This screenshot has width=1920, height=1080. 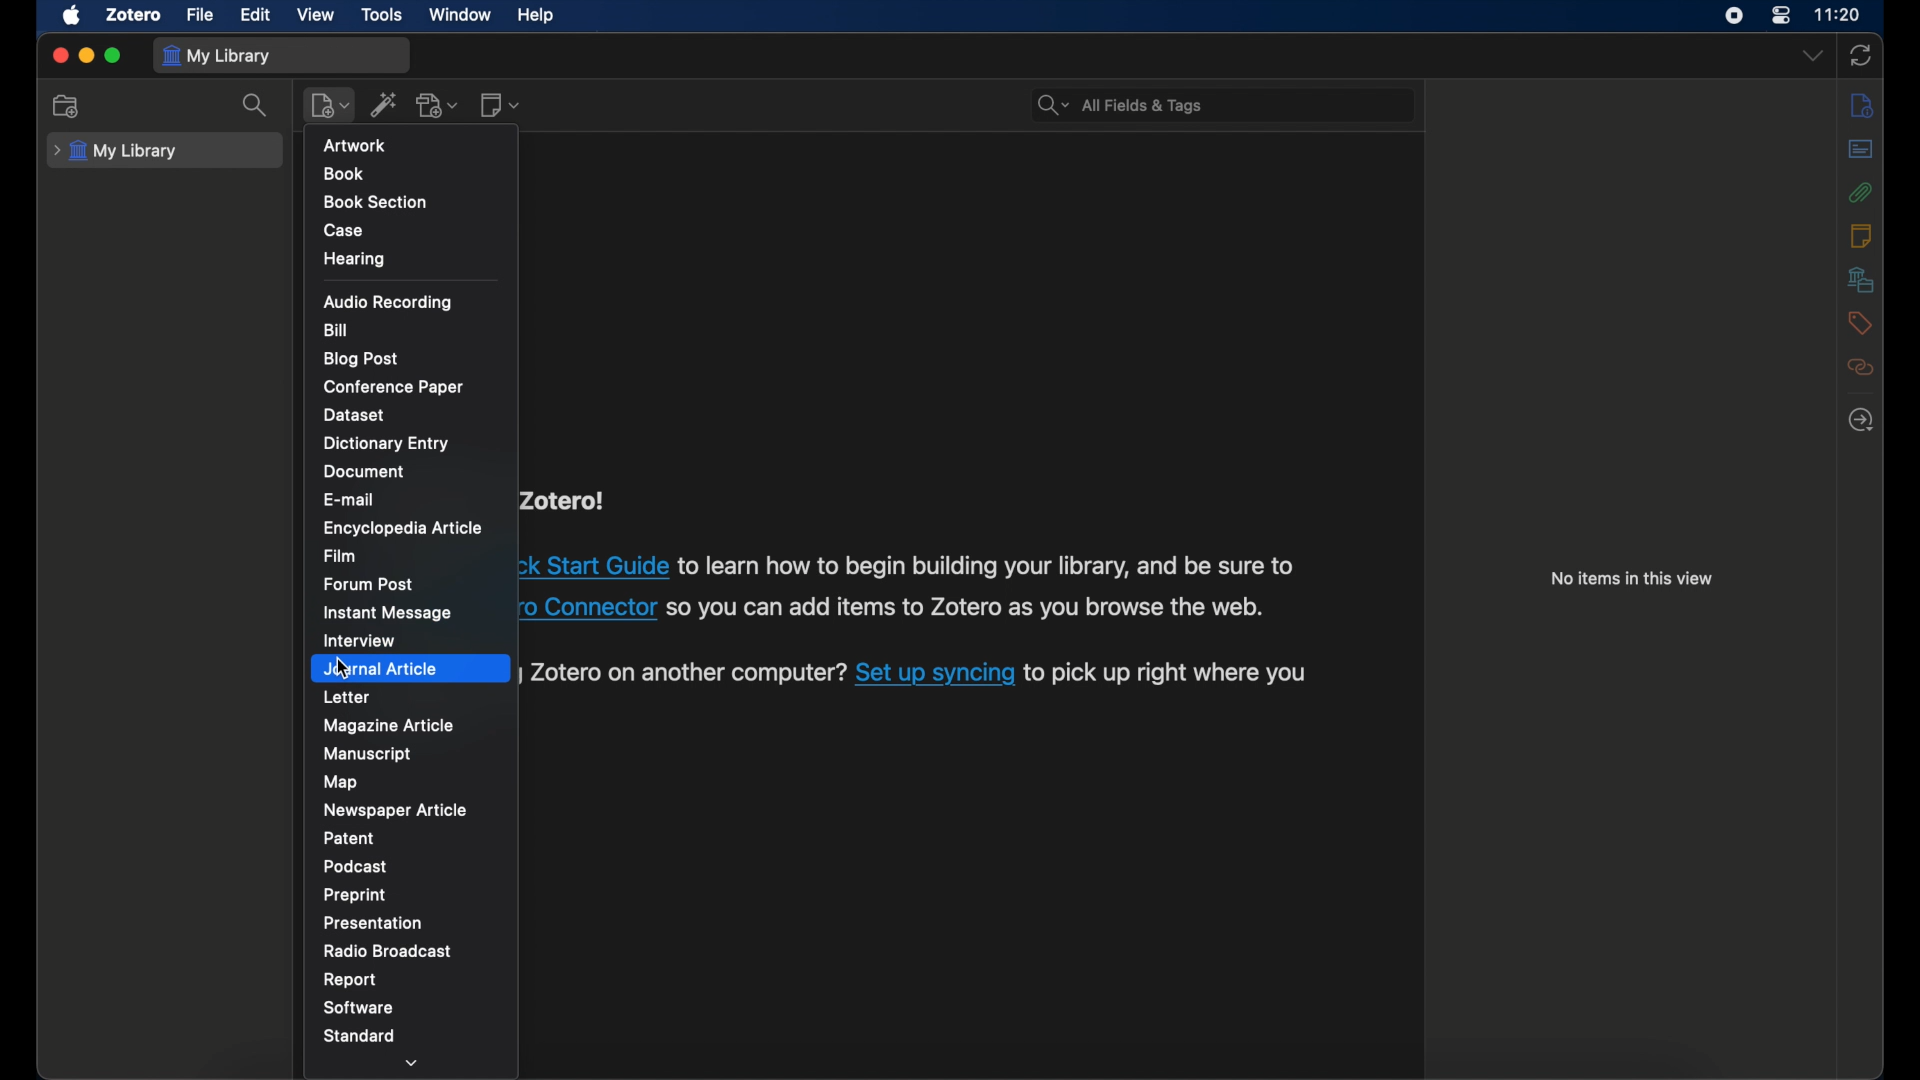 I want to click on journal article, so click(x=383, y=670).